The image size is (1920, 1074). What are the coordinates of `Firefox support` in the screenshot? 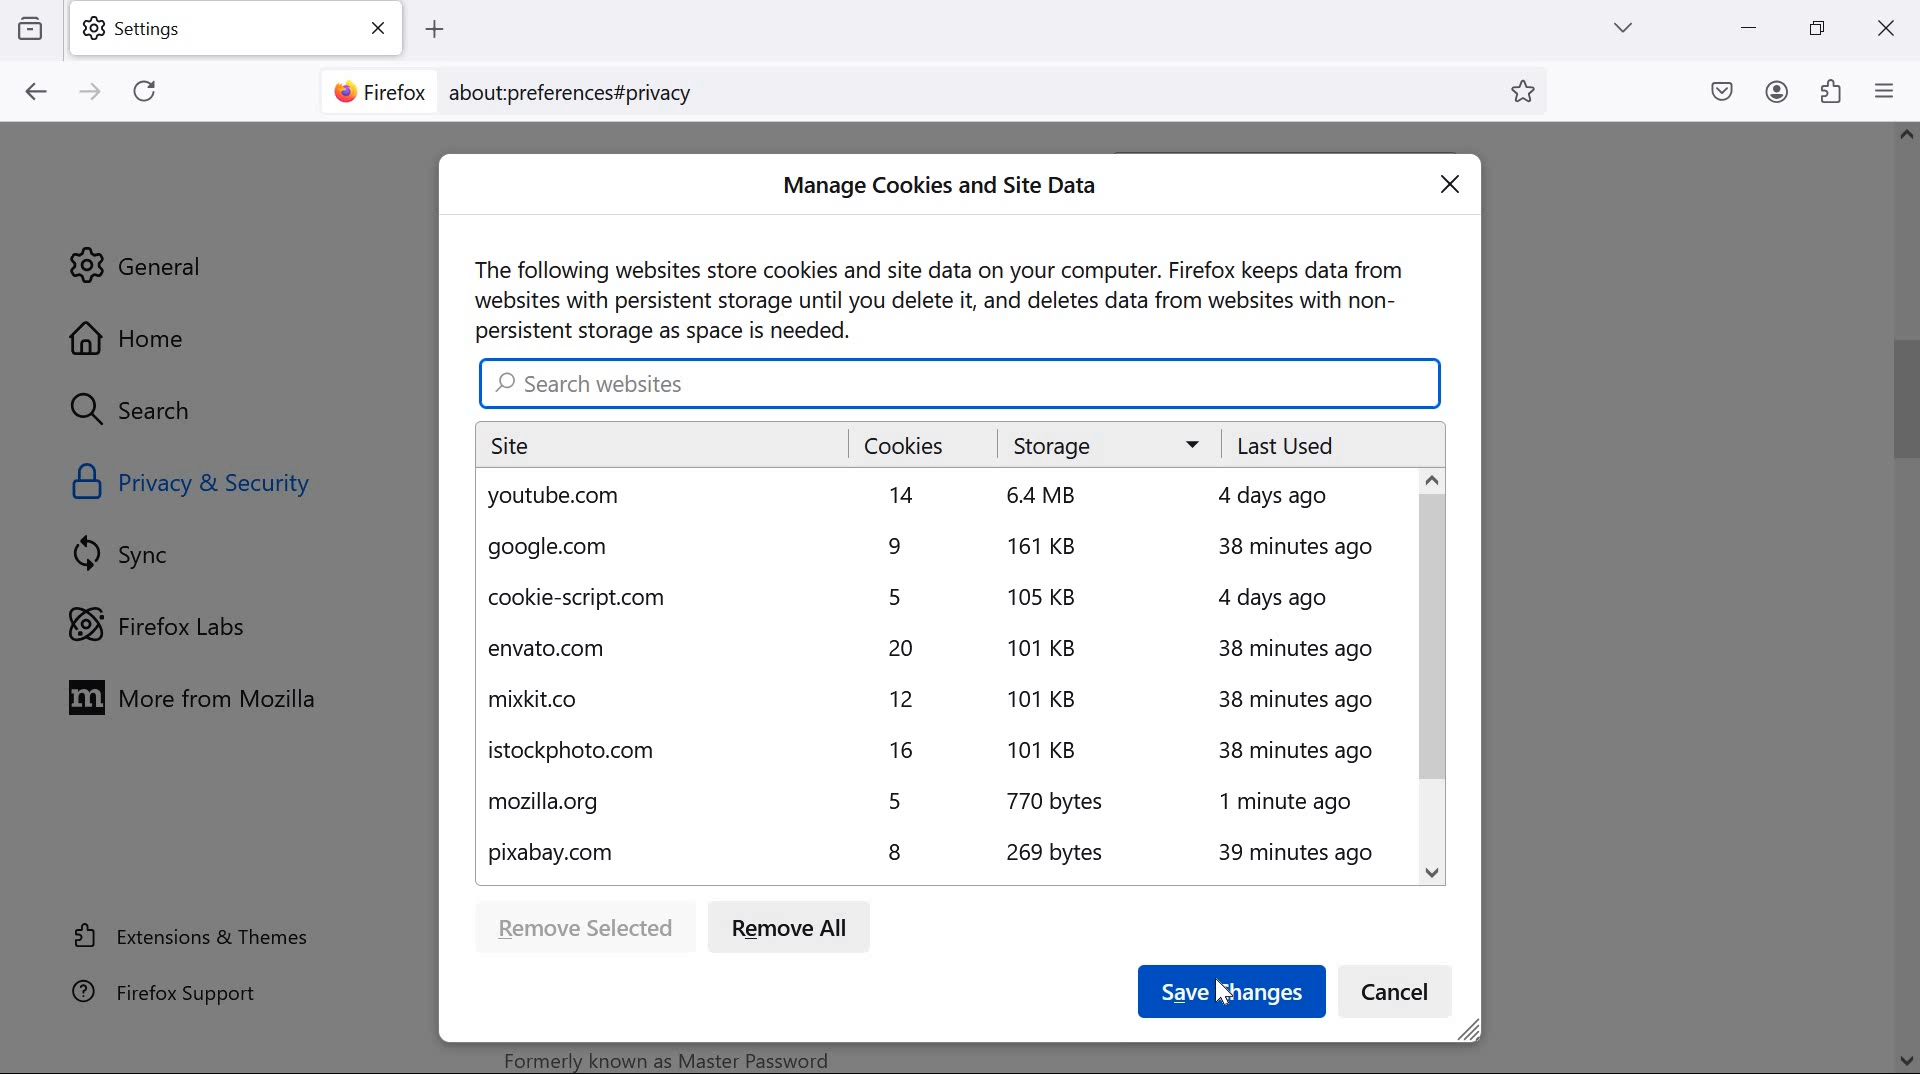 It's located at (169, 991).